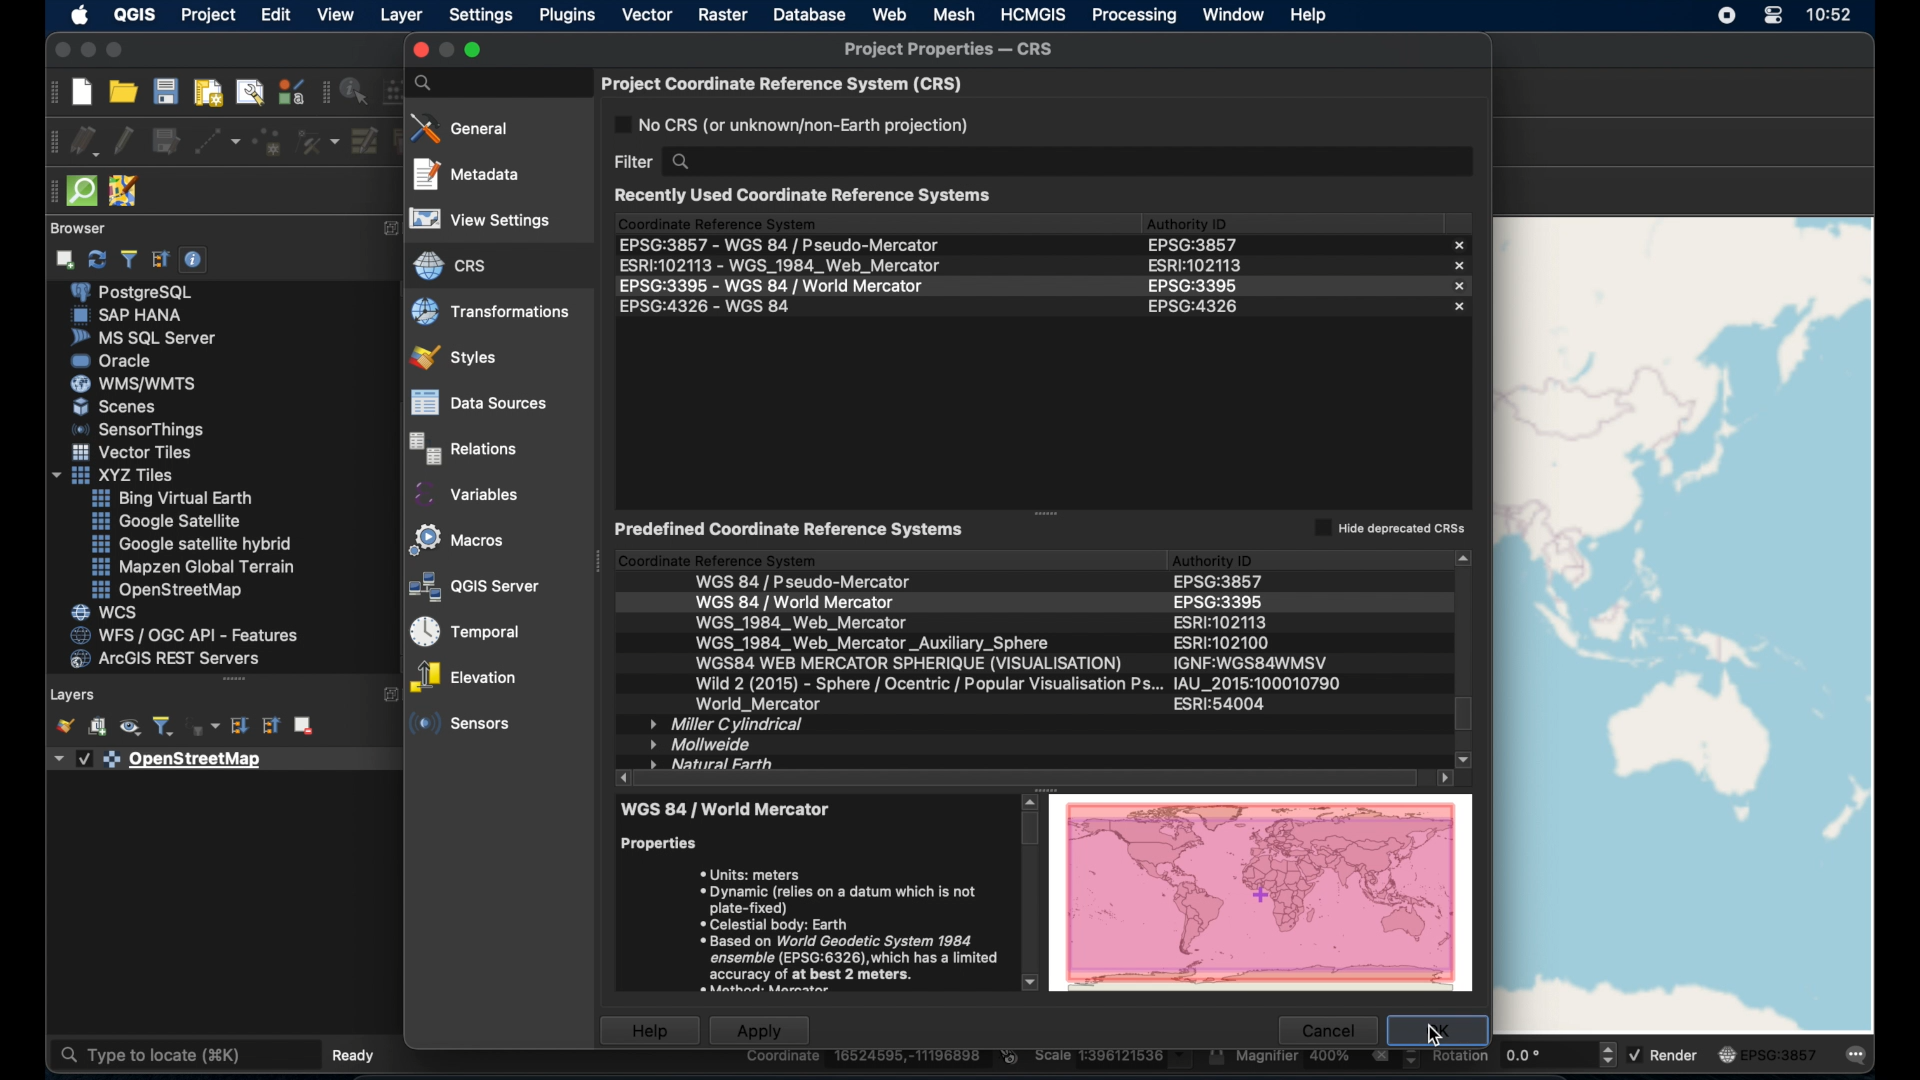 The height and width of the screenshot is (1080, 1920). I want to click on EPSG: 3857, so click(1776, 1056).